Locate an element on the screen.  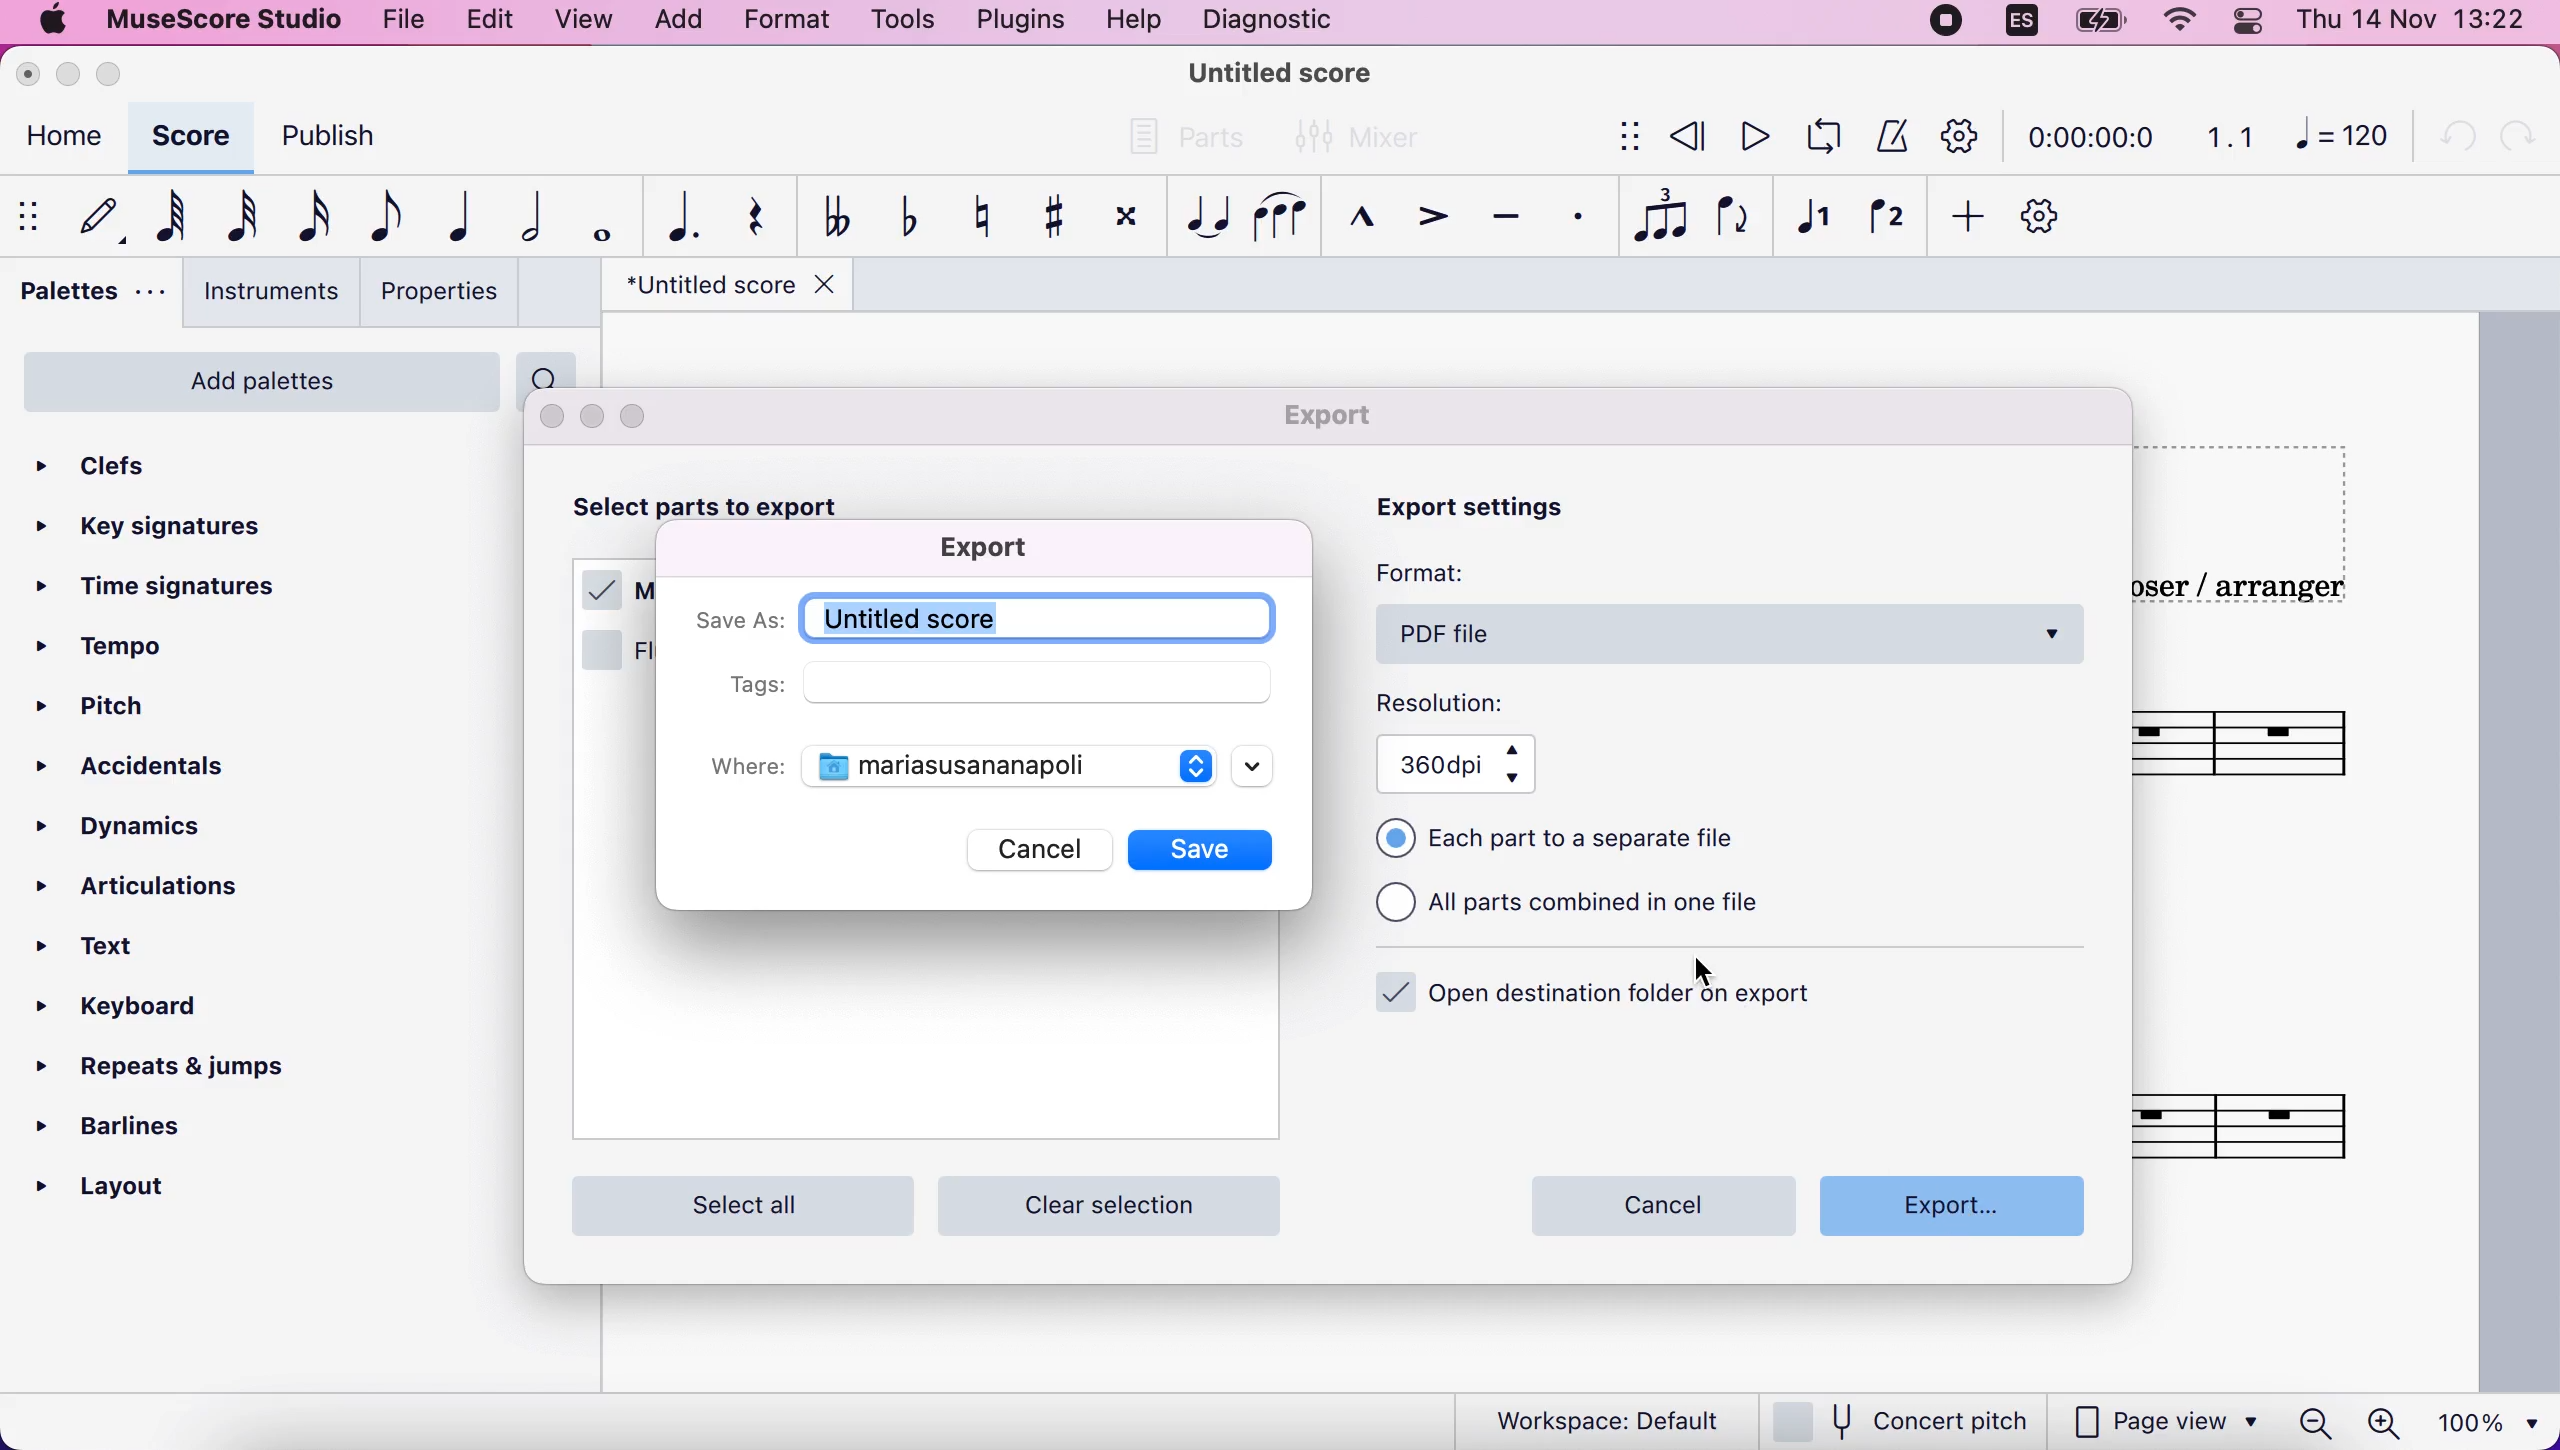
customize toolbar is located at coordinates (2048, 215).